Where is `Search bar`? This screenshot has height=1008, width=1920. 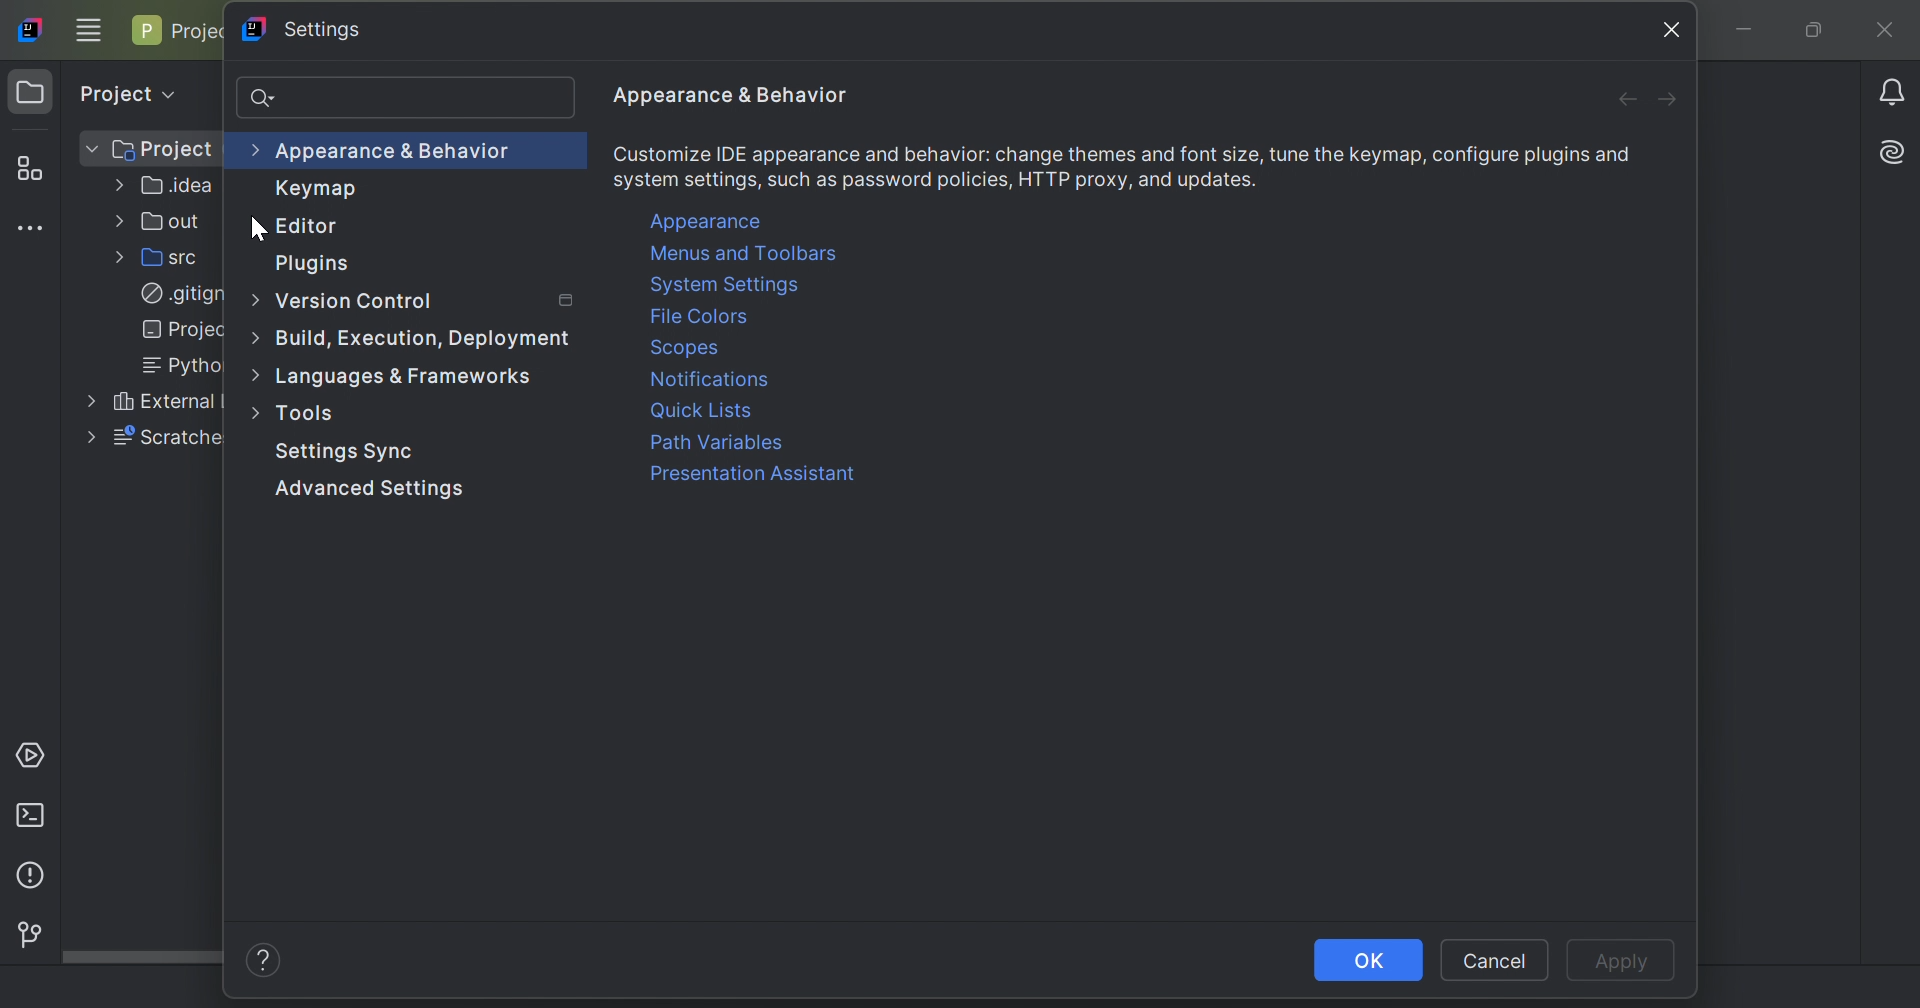
Search bar is located at coordinates (408, 100).